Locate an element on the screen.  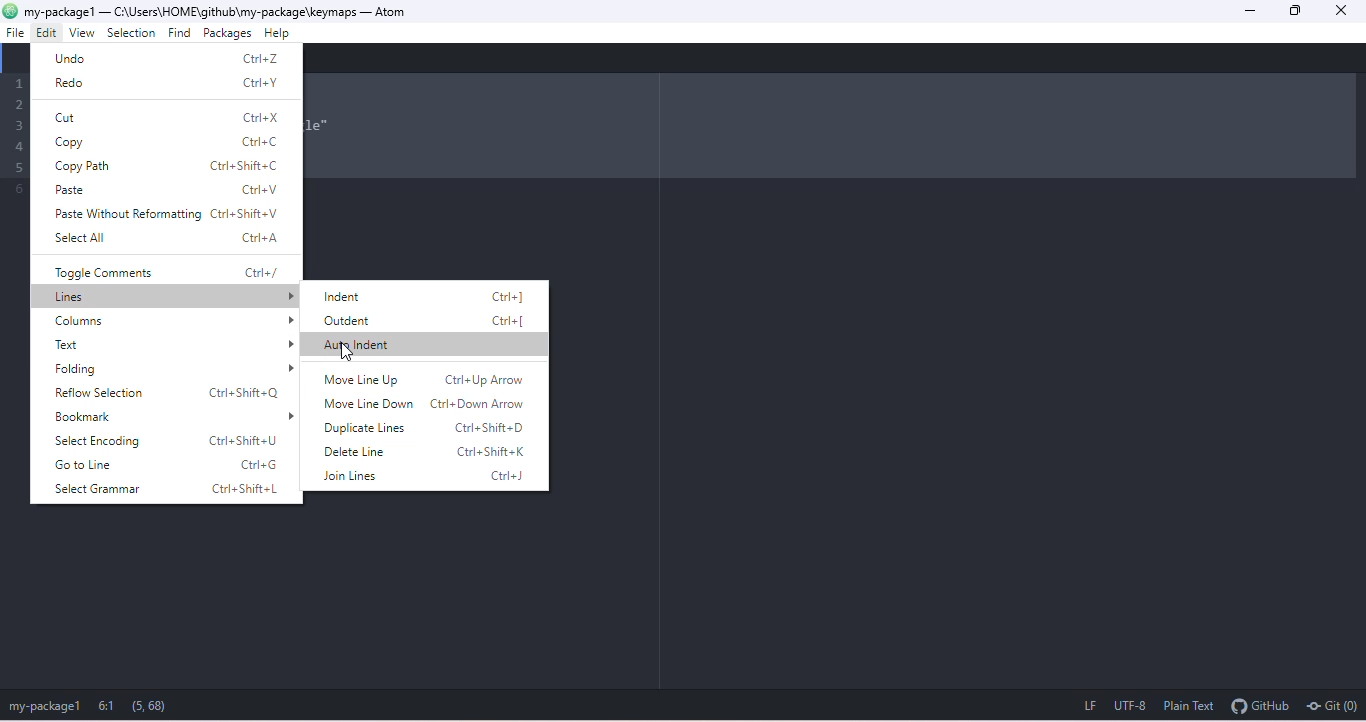
select all is located at coordinates (168, 240).